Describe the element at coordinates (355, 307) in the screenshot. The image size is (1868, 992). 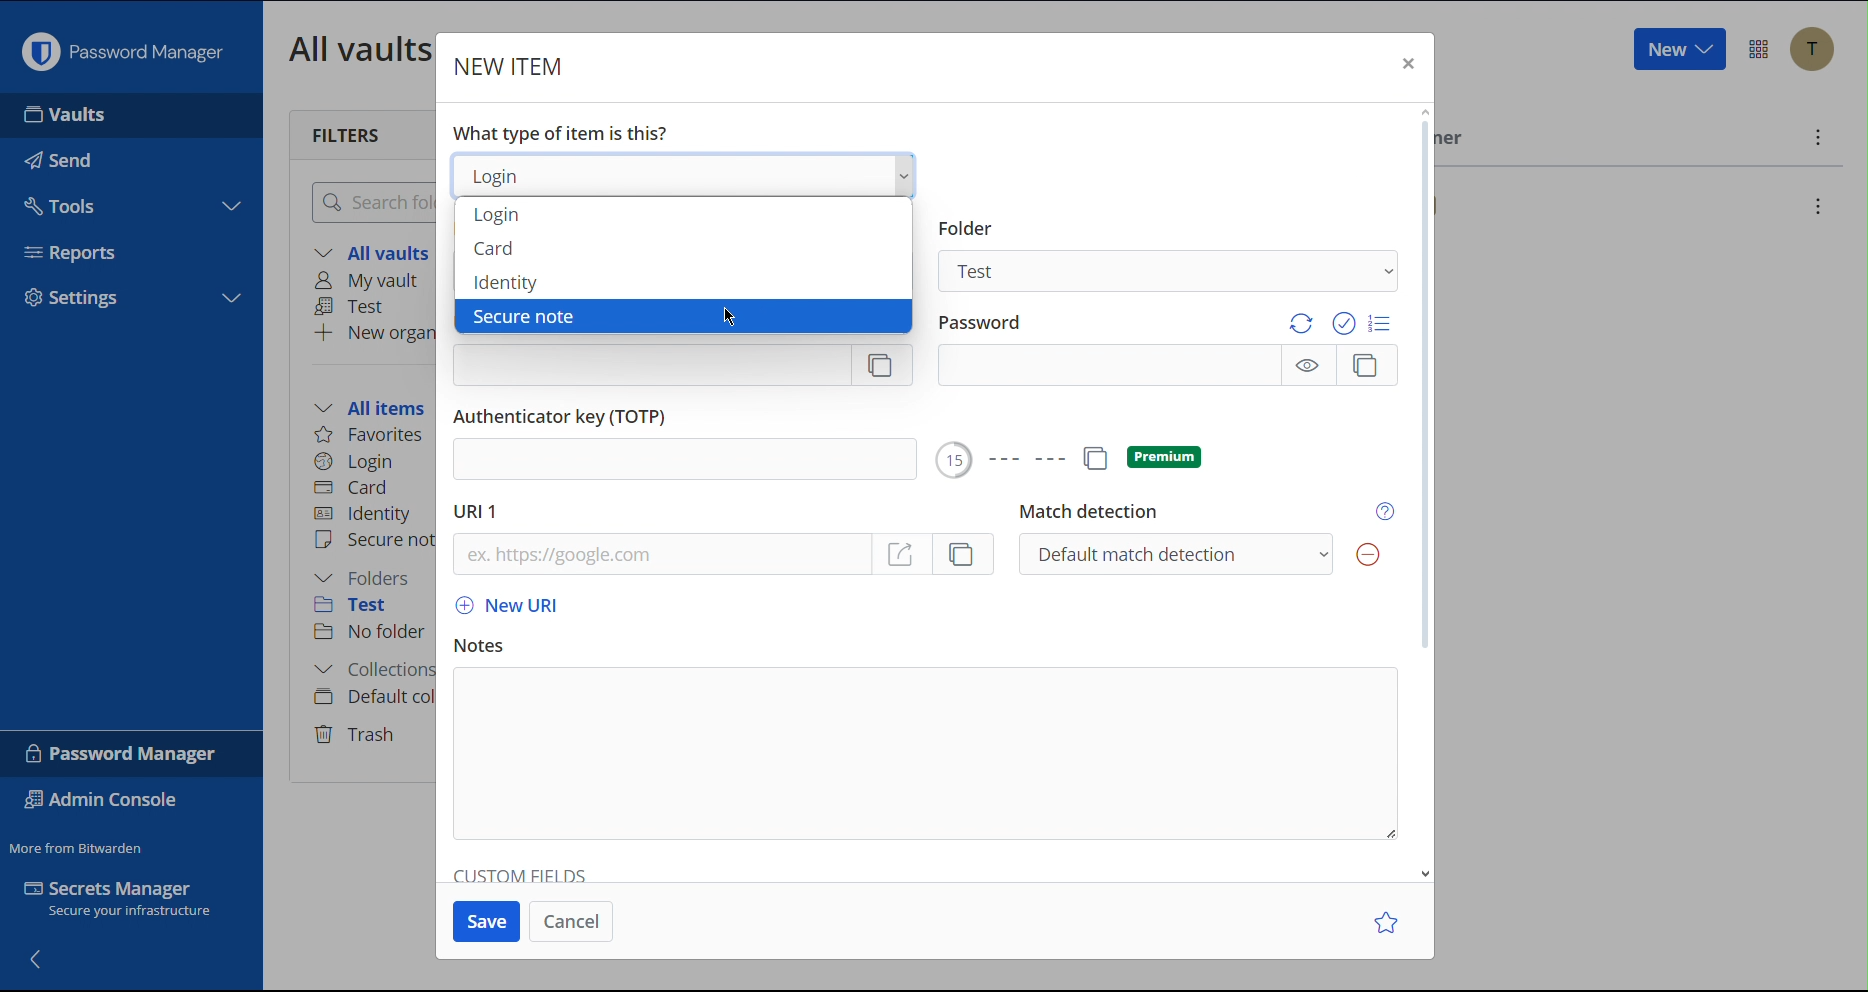
I see `Test` at that location.